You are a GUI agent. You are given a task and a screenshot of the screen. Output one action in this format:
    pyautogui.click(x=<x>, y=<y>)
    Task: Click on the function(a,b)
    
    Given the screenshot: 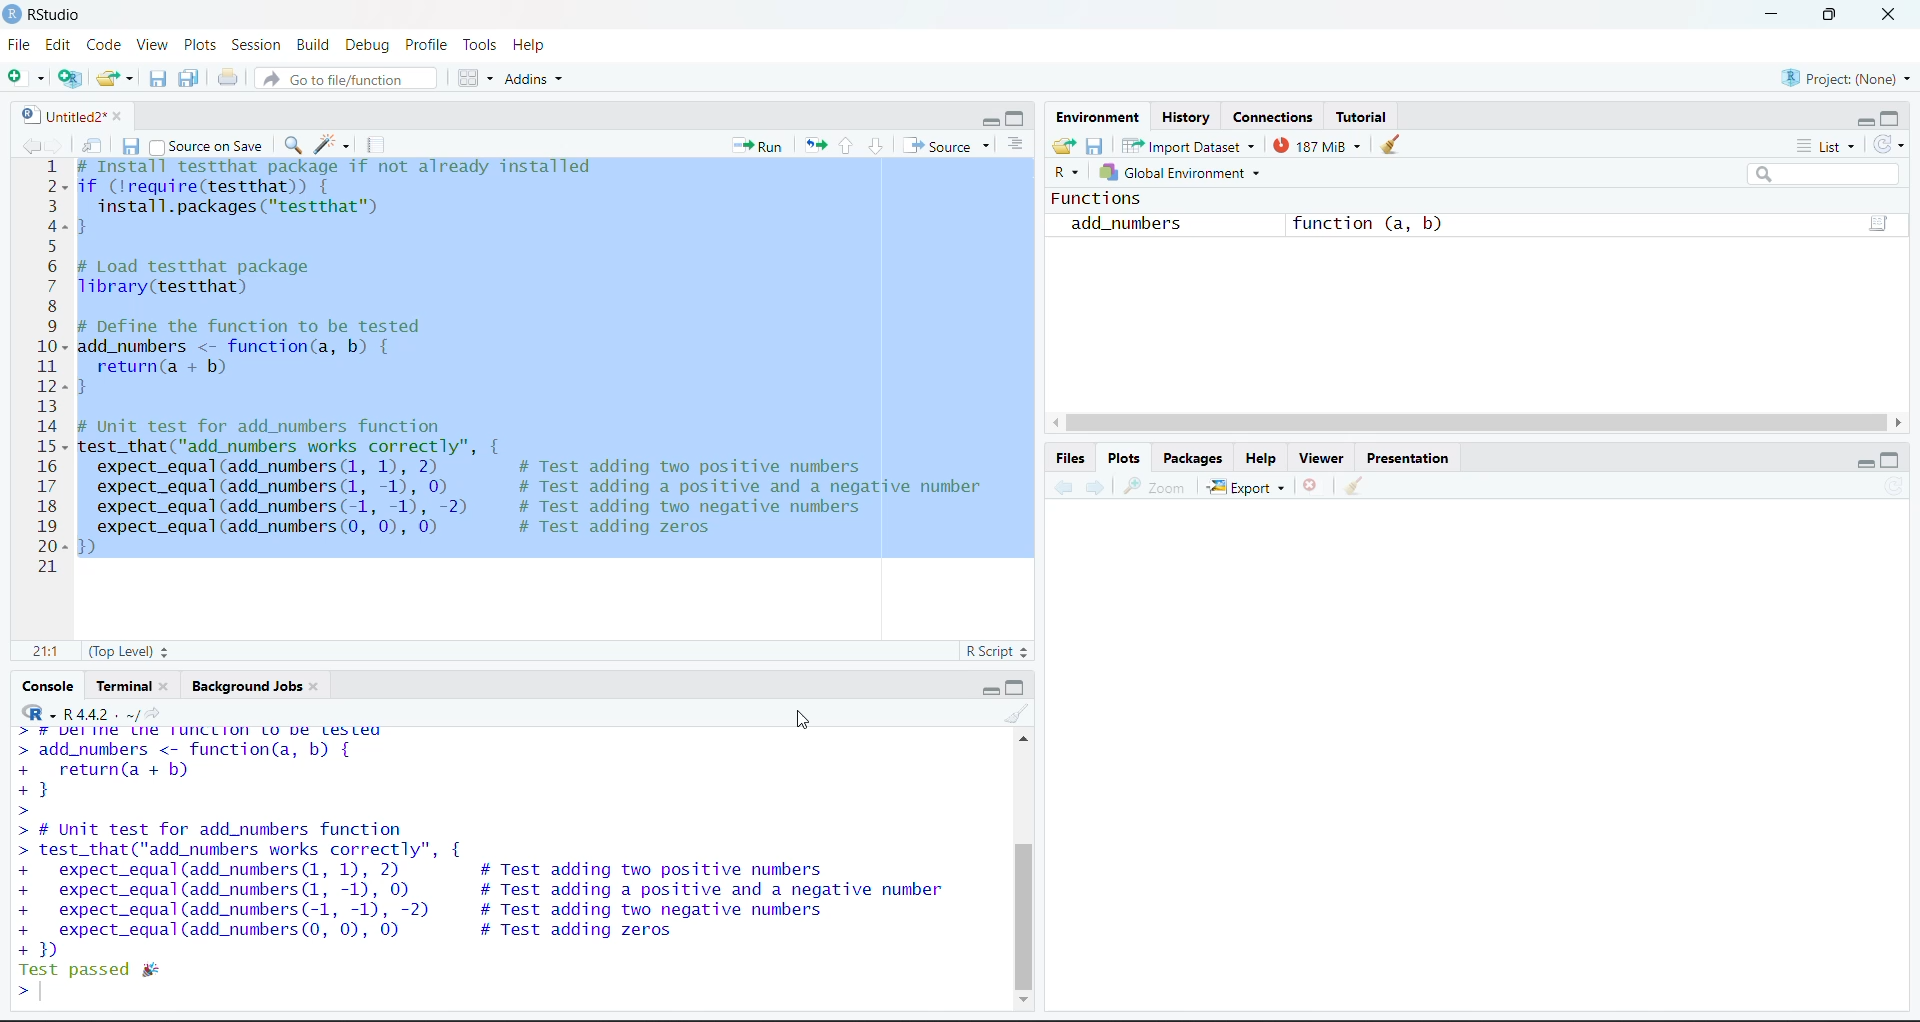 What is the action you would take?
    pyautogui.click(x=1879, y=223)
    